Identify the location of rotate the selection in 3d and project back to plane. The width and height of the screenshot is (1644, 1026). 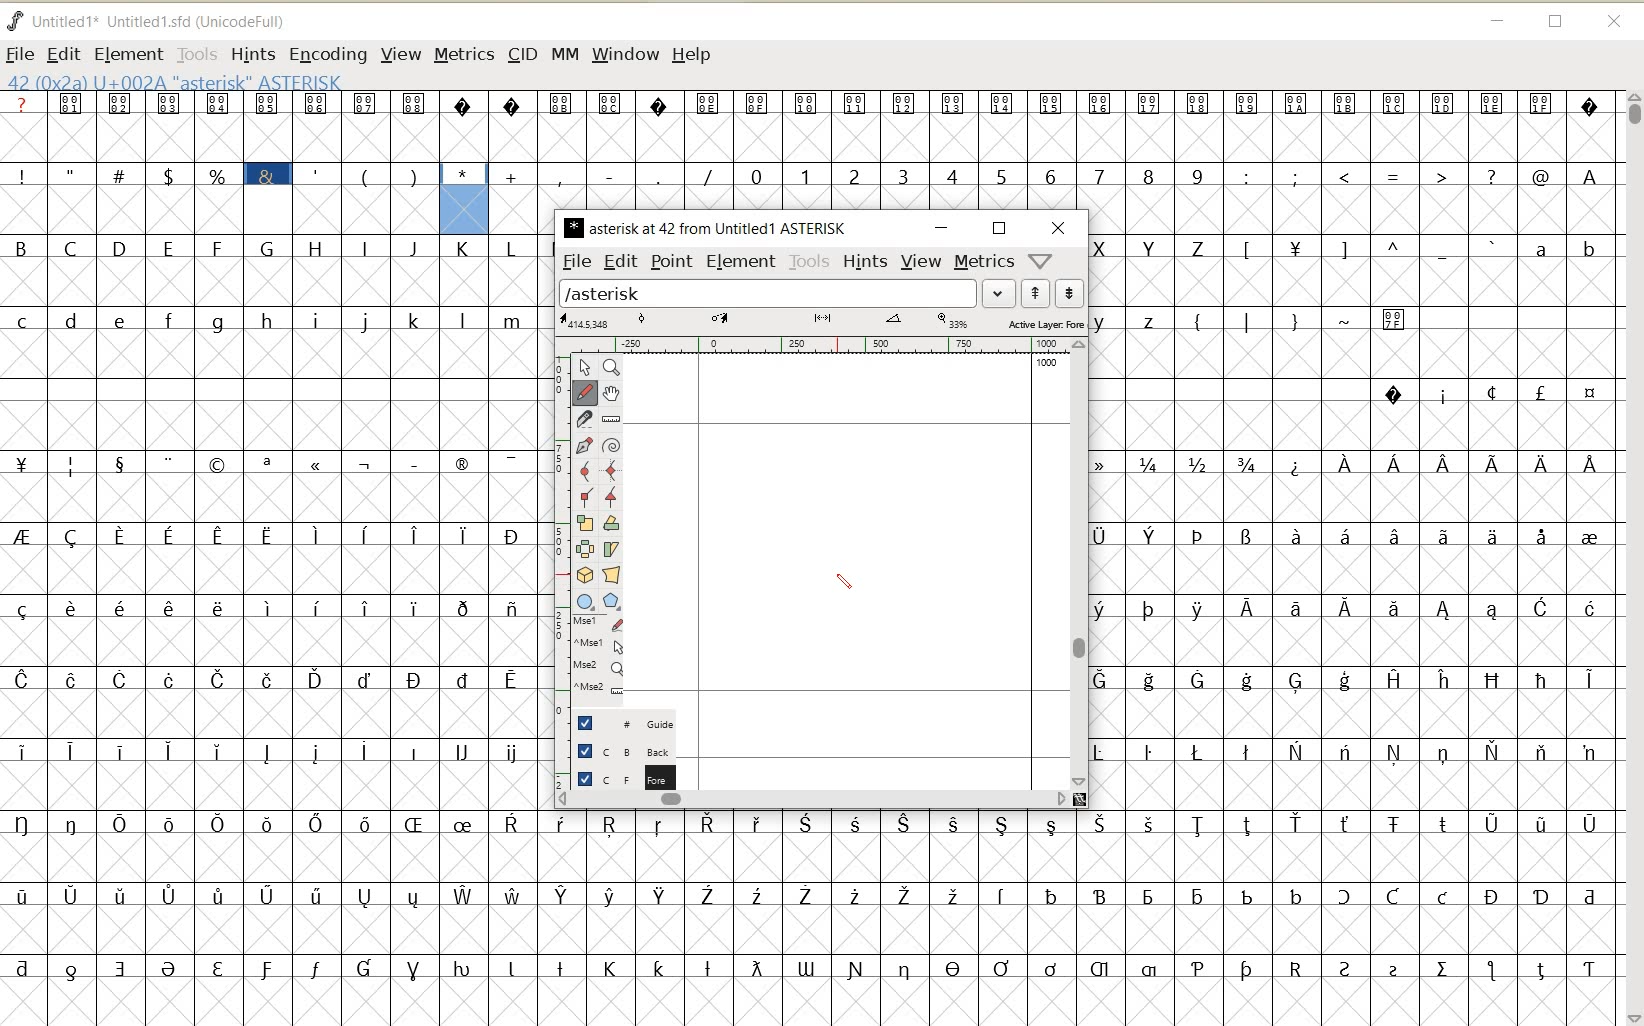
(584, 576).